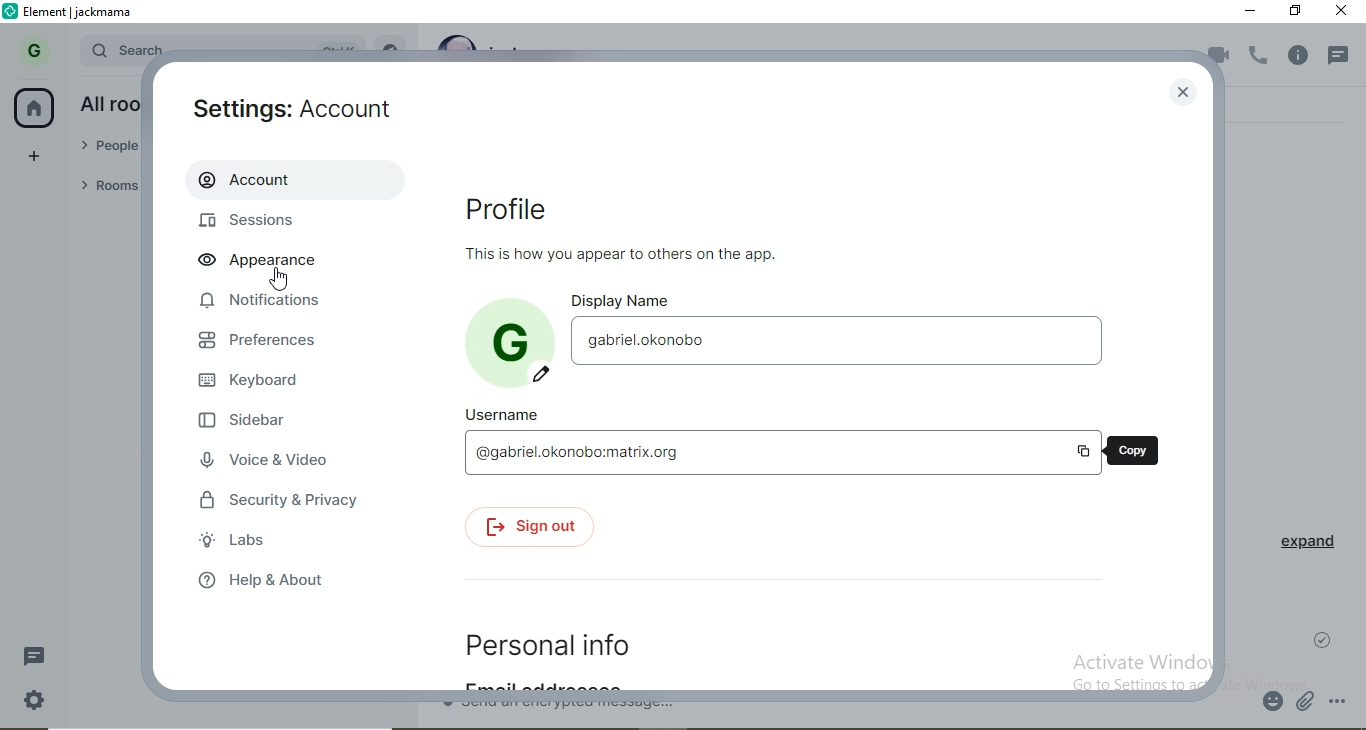  I want to click on video call, so click(1217, 58).